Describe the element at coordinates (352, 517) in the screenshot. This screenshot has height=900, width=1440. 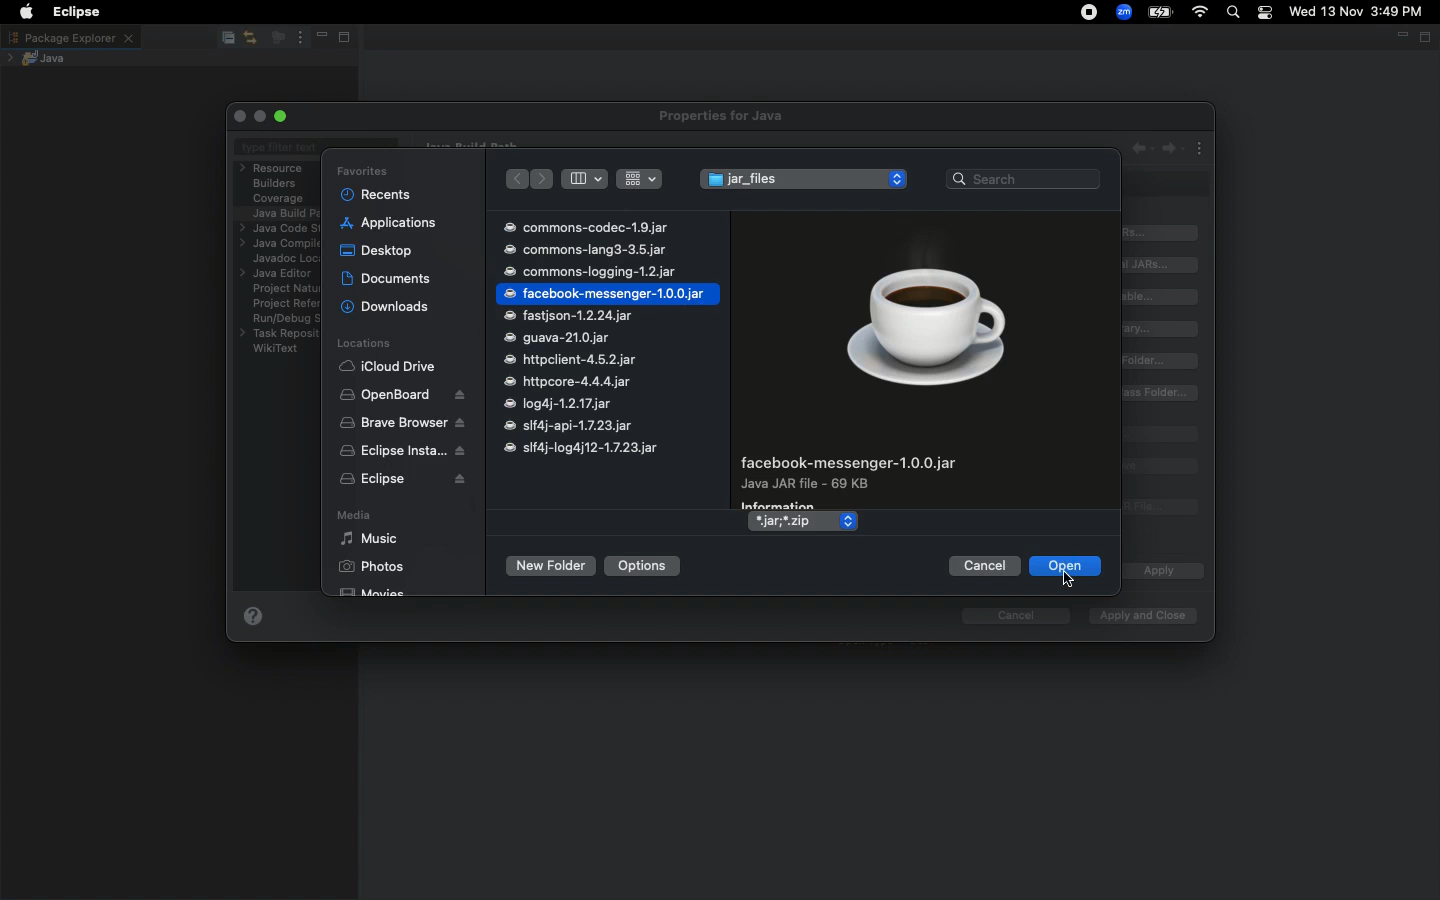
I see `Media` at that location.